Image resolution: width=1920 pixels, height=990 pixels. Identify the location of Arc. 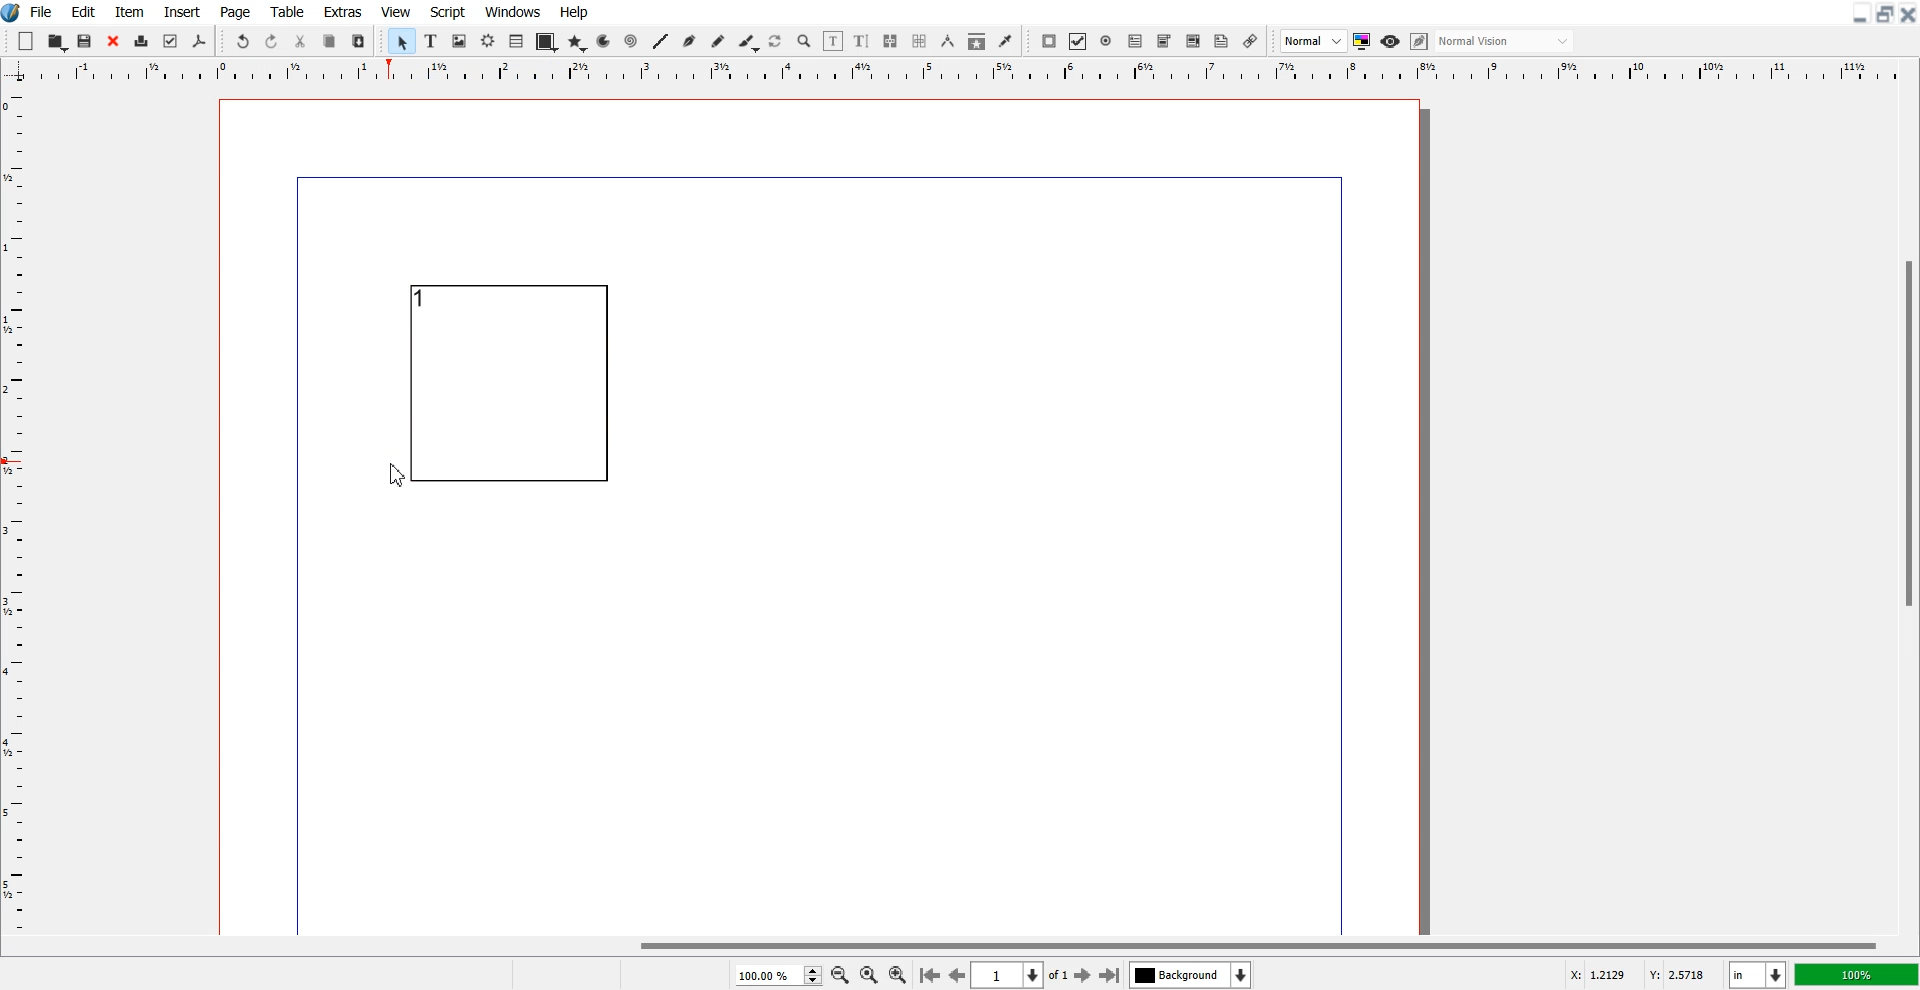
(605, 41).